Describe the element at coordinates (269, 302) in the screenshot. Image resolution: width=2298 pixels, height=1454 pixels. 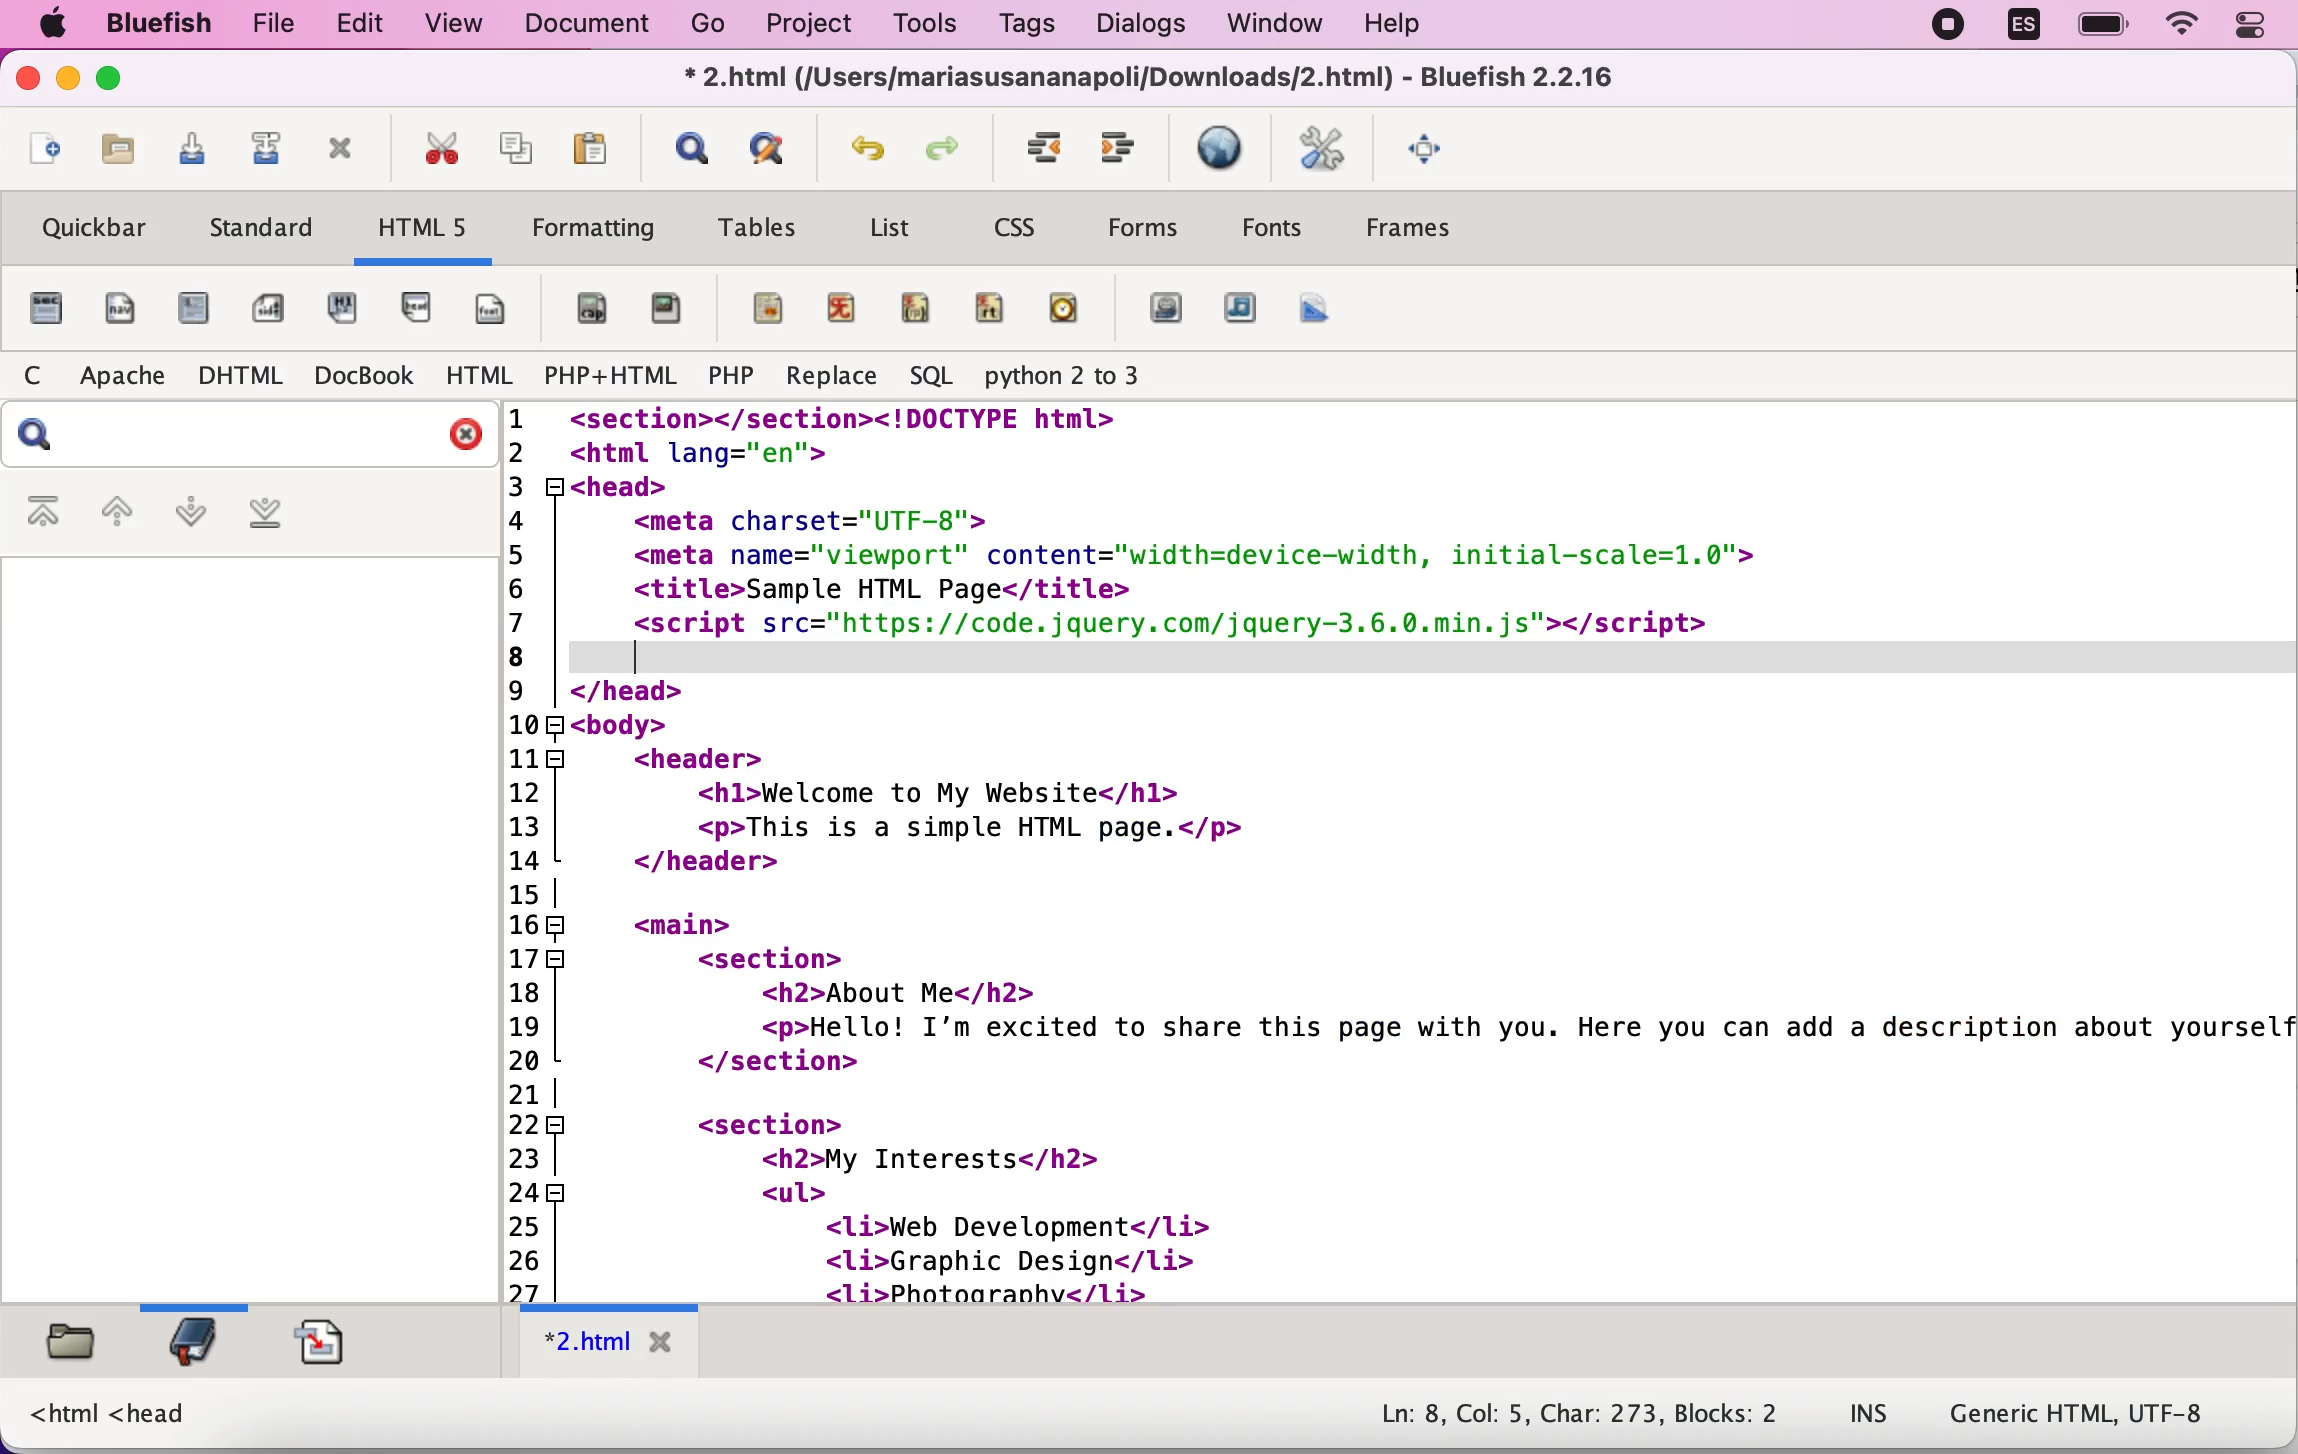
I see `aside` at that location.